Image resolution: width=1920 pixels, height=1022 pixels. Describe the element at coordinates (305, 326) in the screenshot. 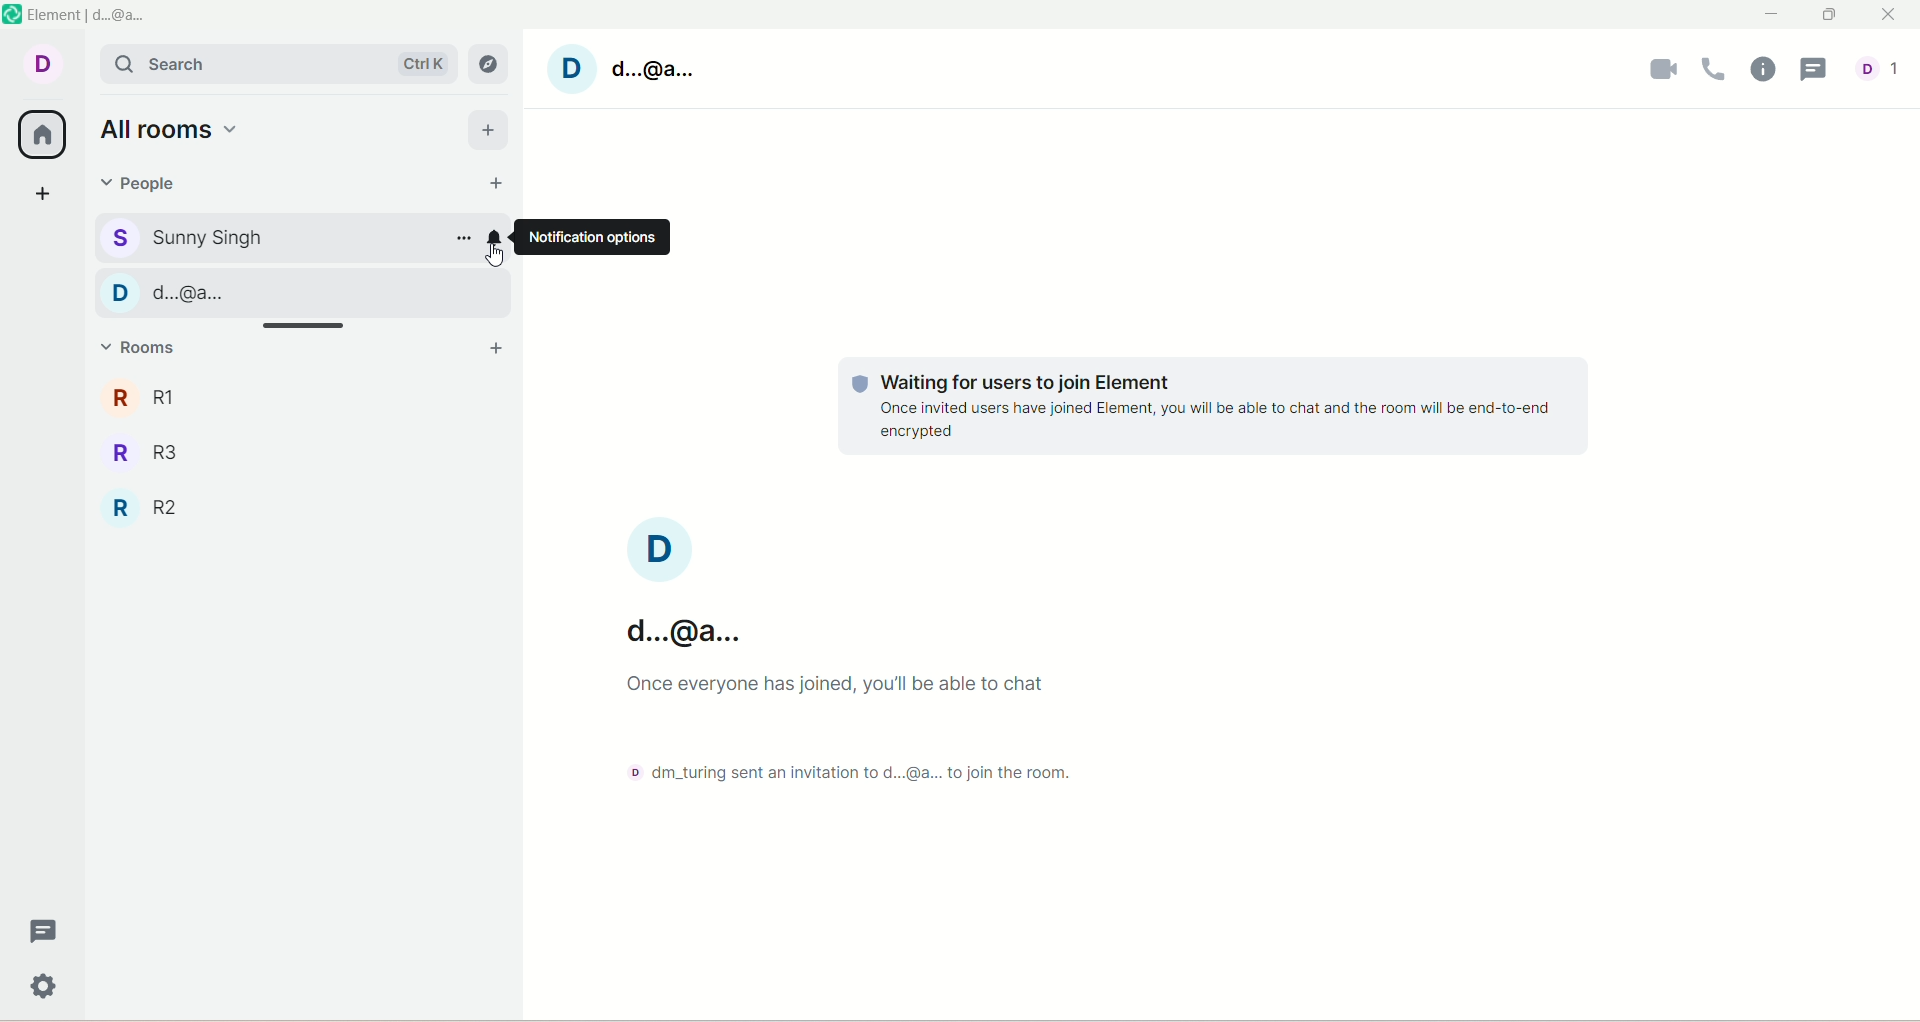

I see `drag` at that location.